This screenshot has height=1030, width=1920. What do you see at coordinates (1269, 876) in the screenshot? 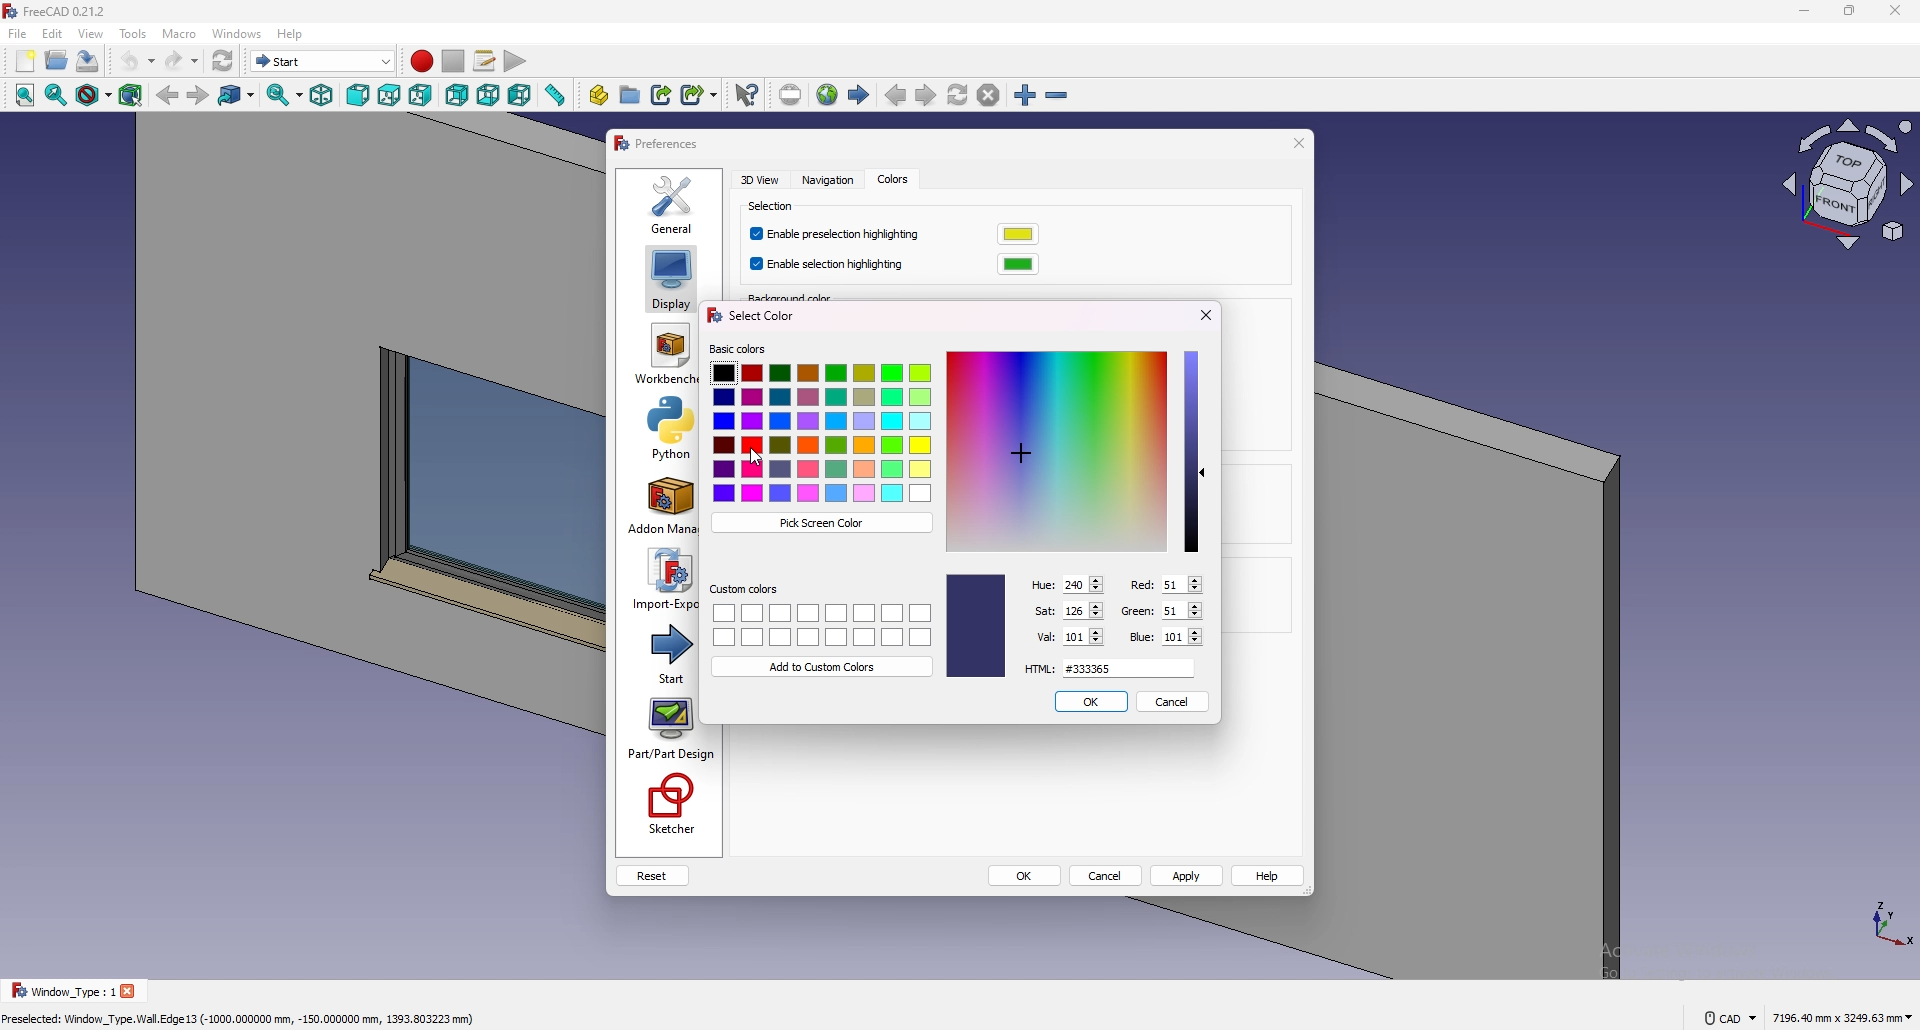
I see `help` at bounding box center [1269, 876].